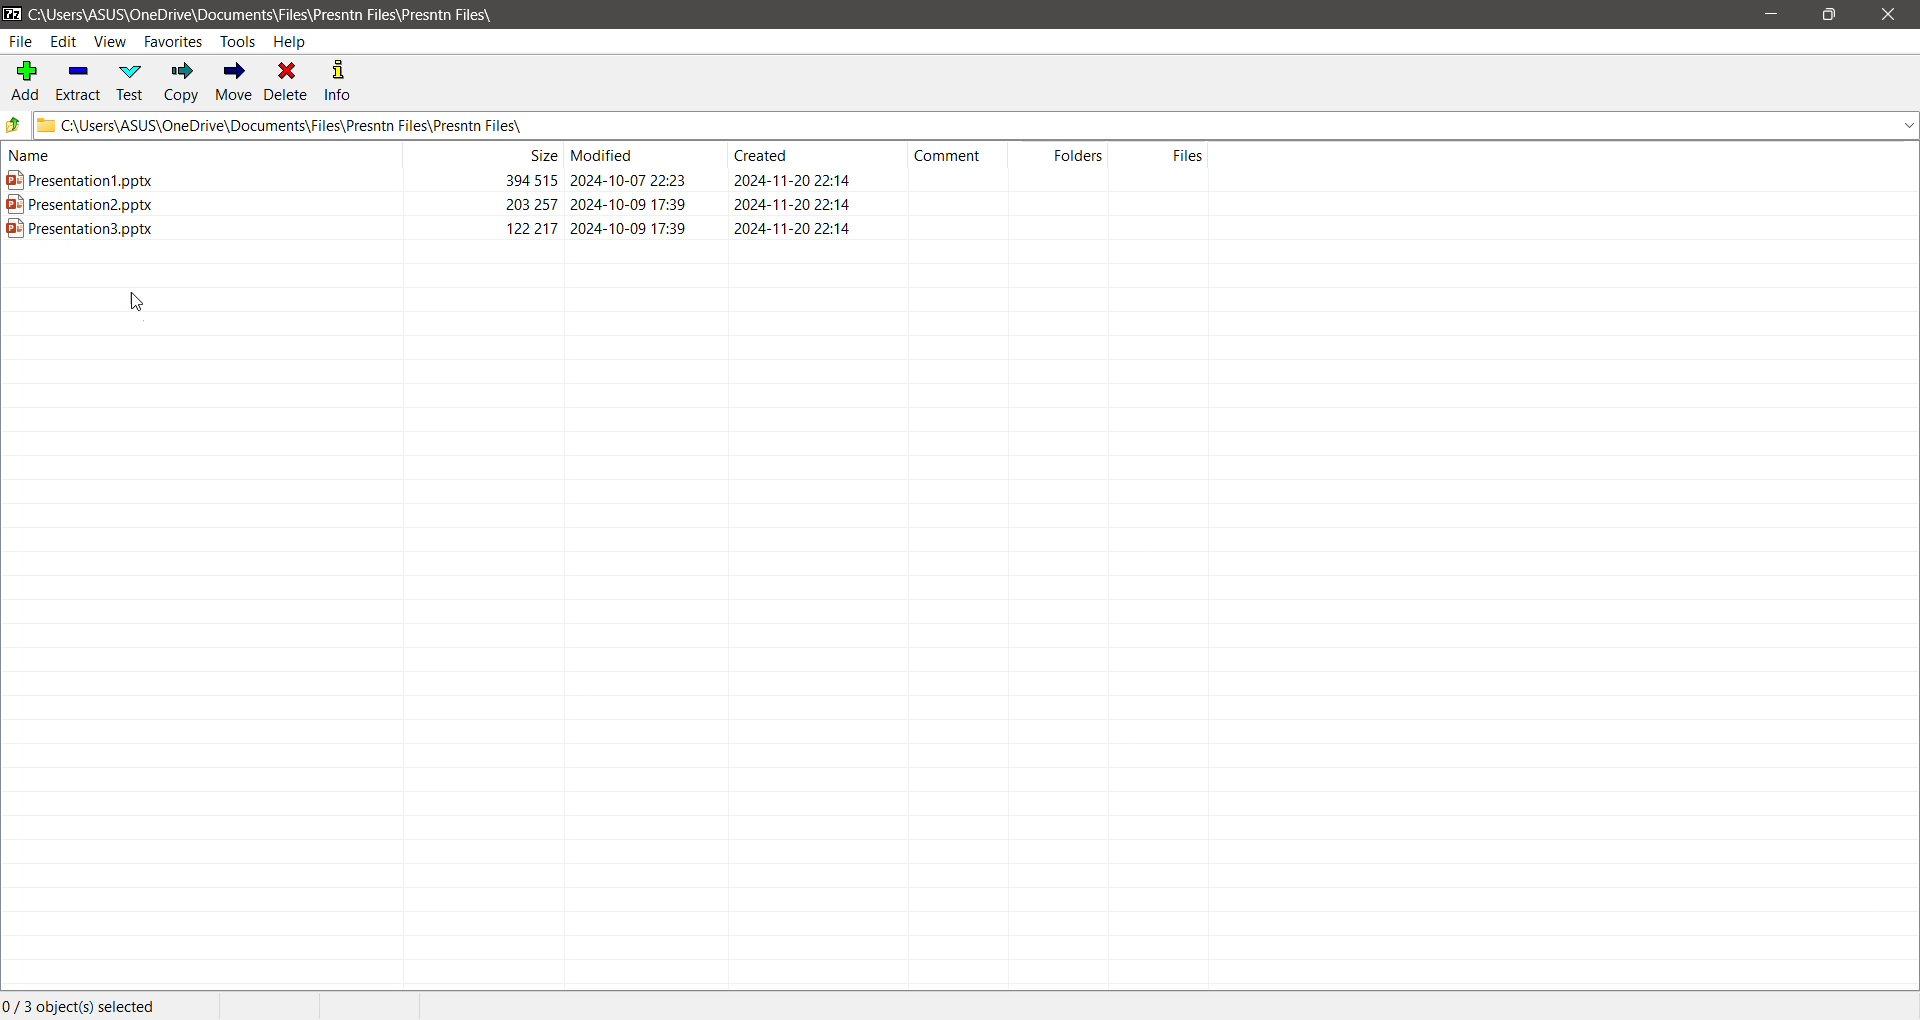 This screenshot has height=1020, width=1920. What do you see at coordinates (628, 179) in the screenshot?
I see `modified date & time` at bounding box center [628, 179].